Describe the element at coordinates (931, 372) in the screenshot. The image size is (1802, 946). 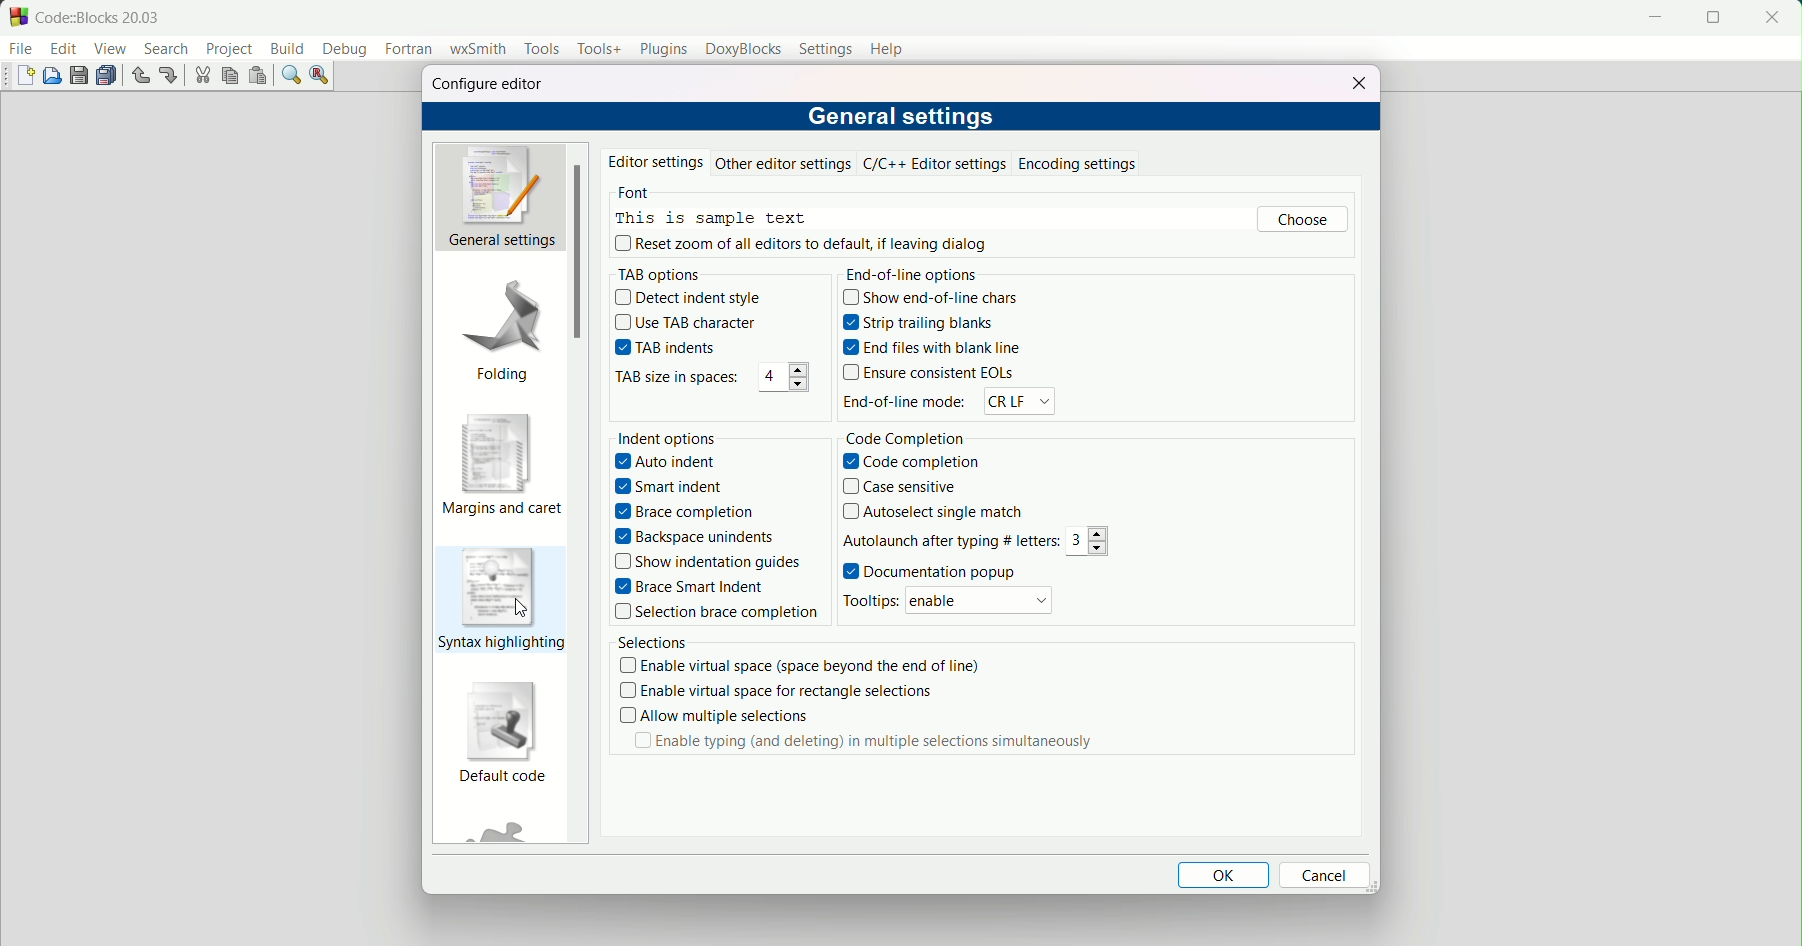
I see `ensure consistent EOLs` at that location.